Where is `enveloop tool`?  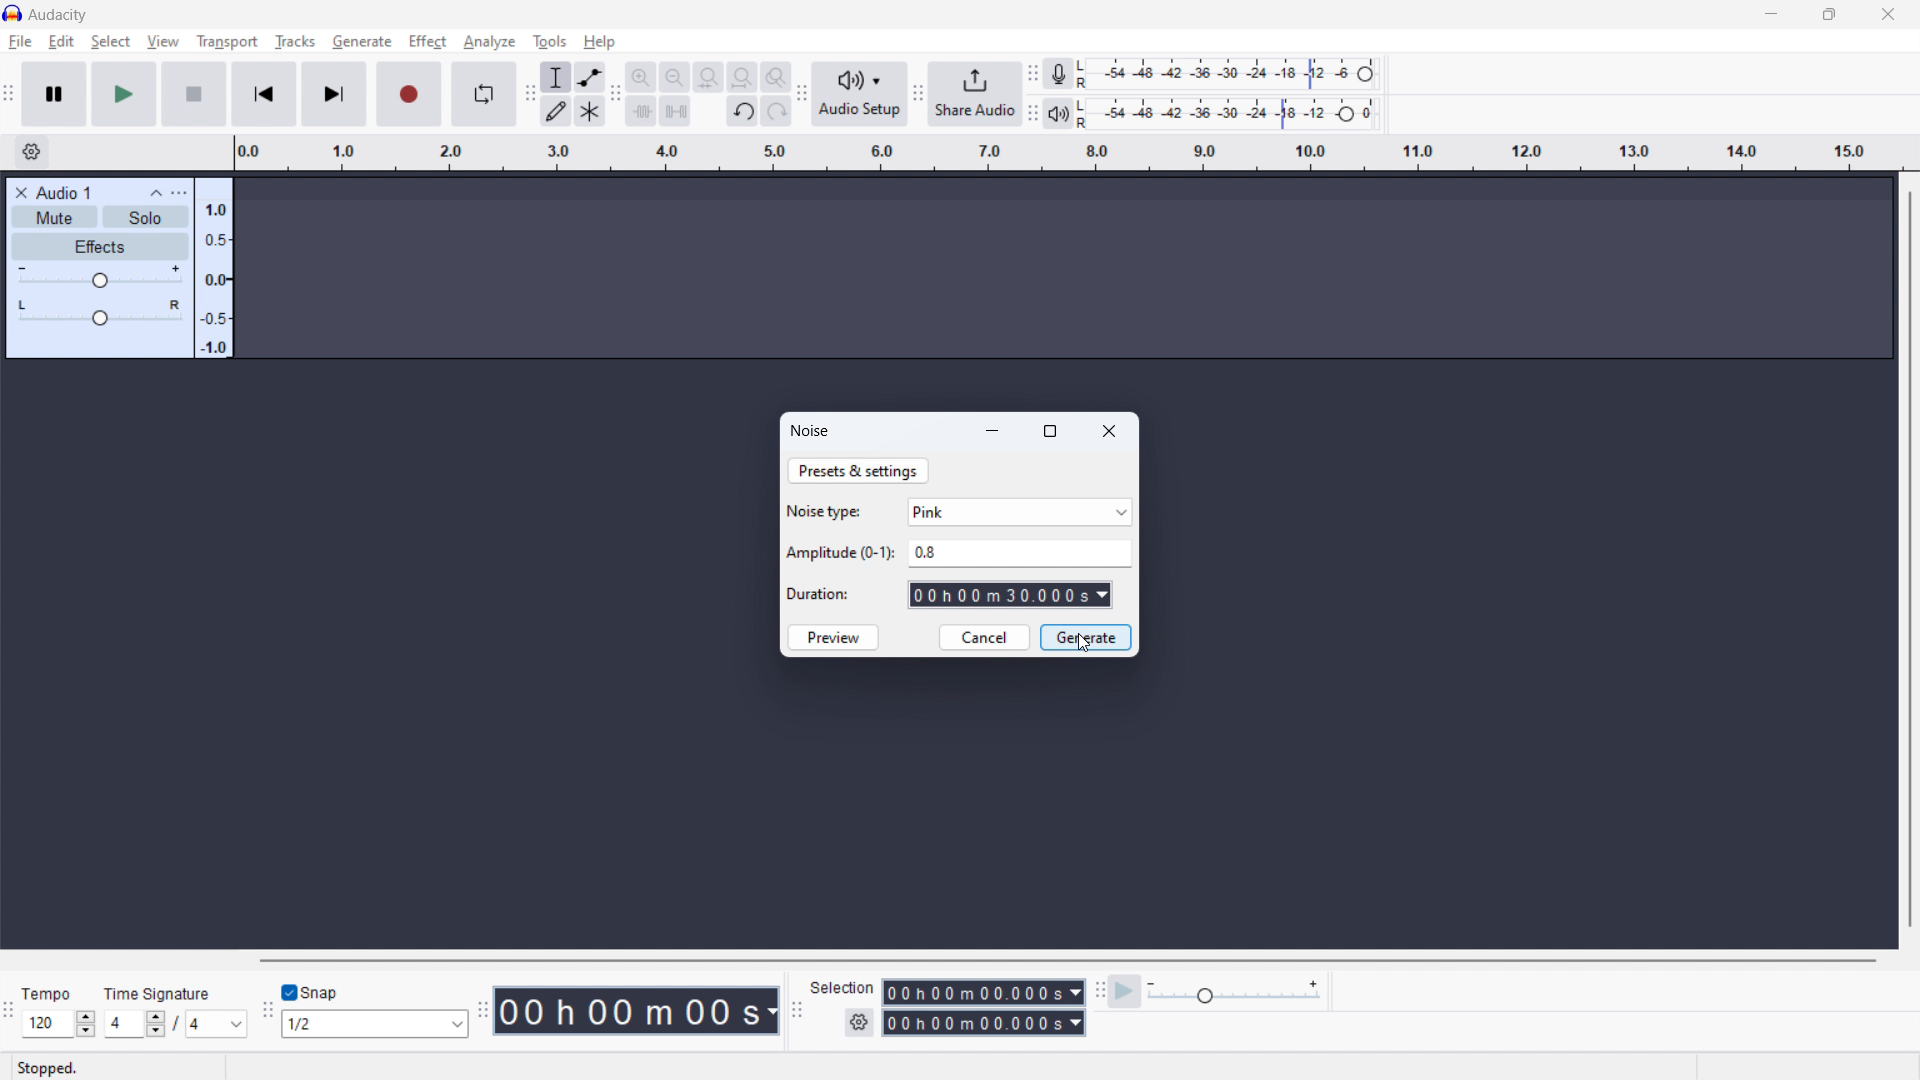
enveloop tool is located at coordinates (590, 77).